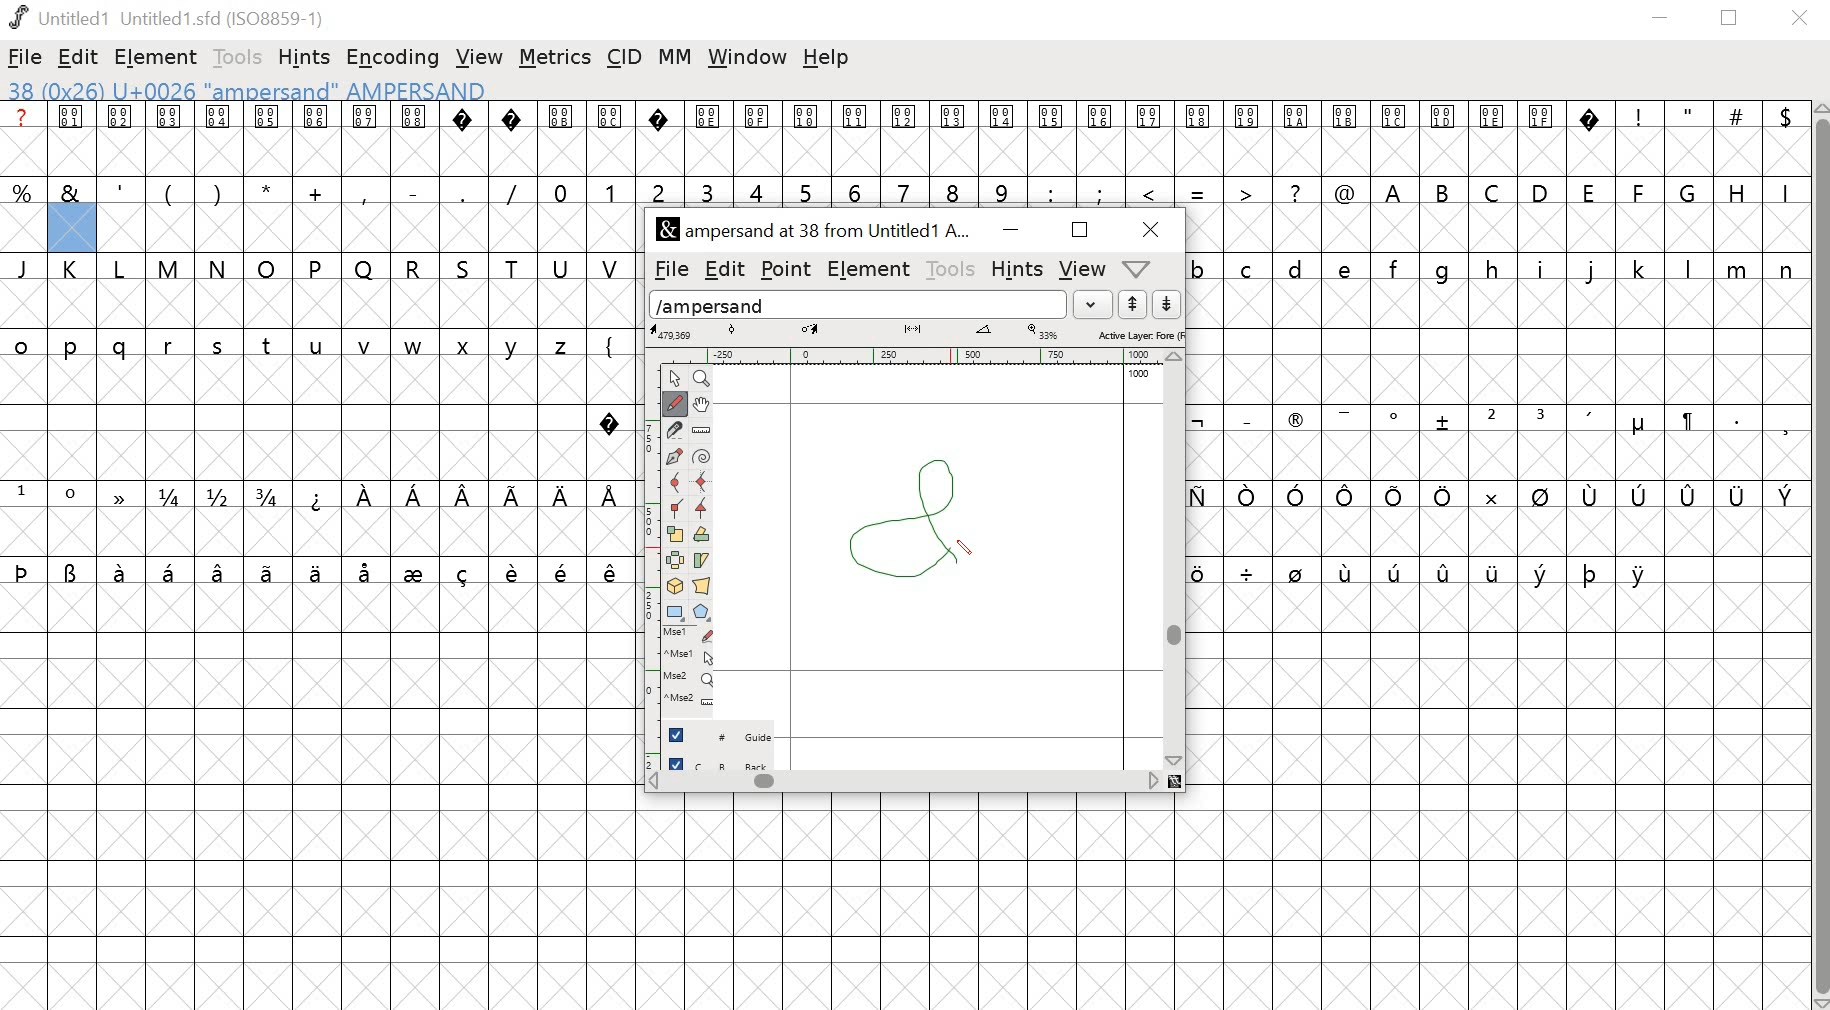 This screenshot has height=1010, width=1830. Describe the element at coordinates (1201, 268) in the screenshot. I see `b` at that location.